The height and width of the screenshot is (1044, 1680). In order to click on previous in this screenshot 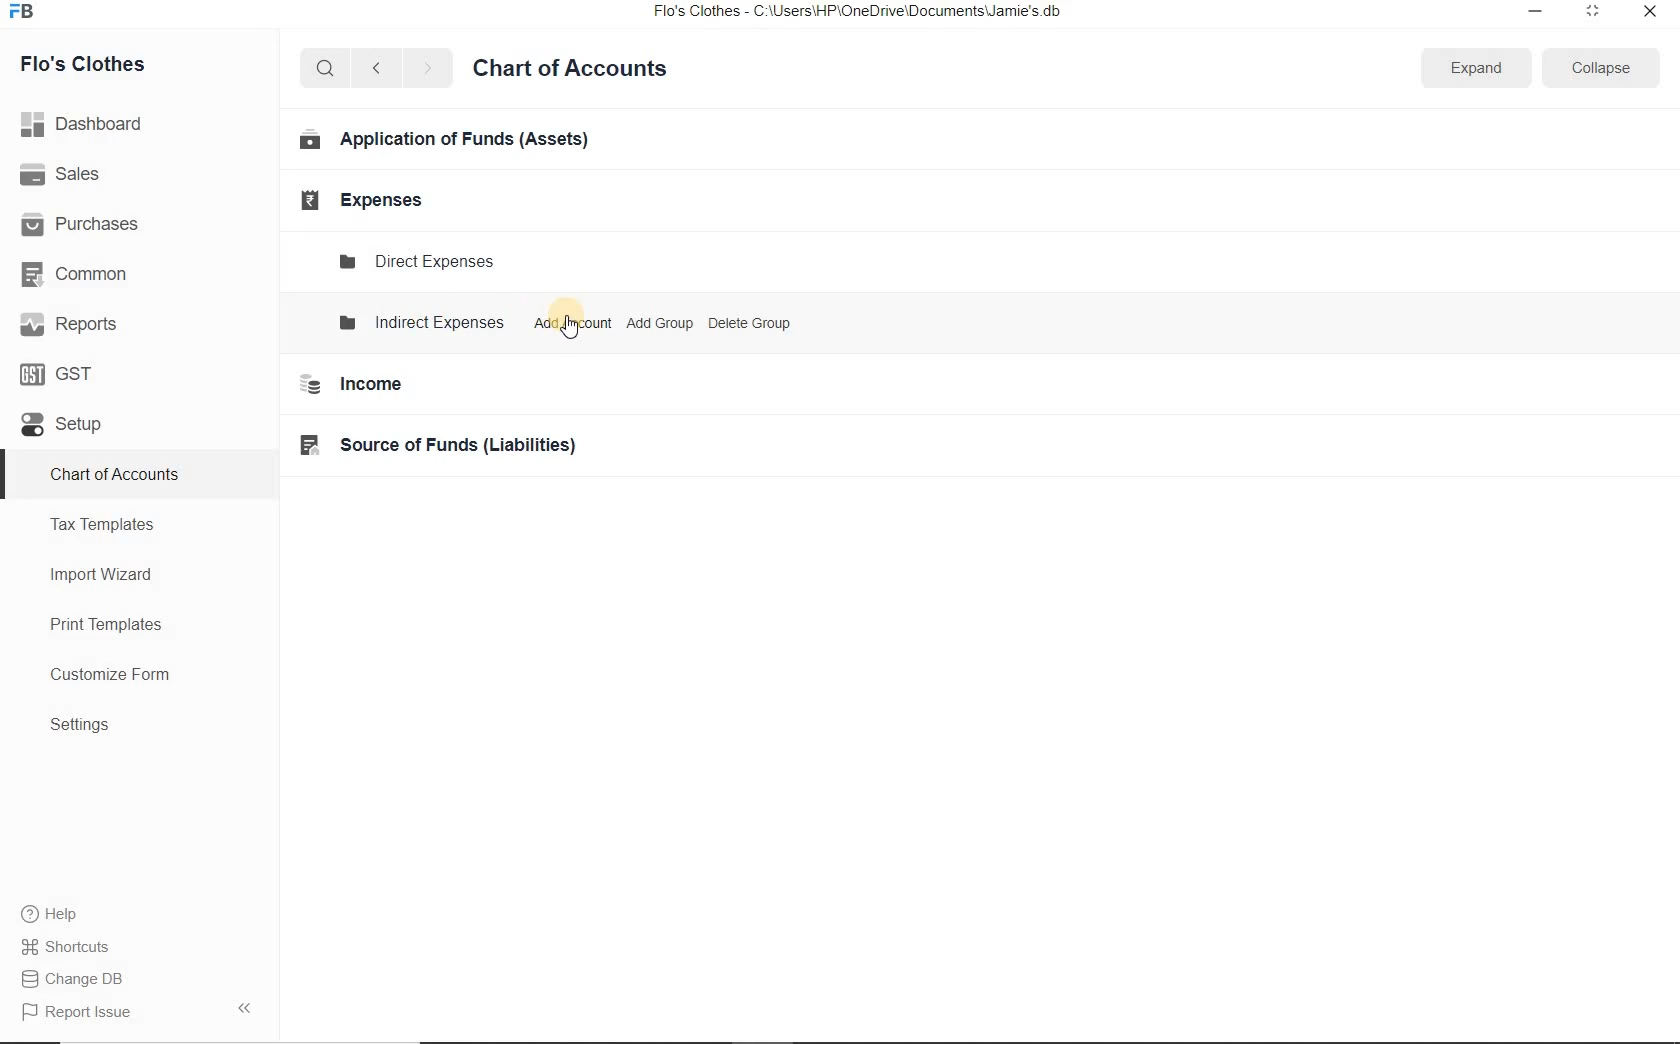, I will do `click(375, 69)`.